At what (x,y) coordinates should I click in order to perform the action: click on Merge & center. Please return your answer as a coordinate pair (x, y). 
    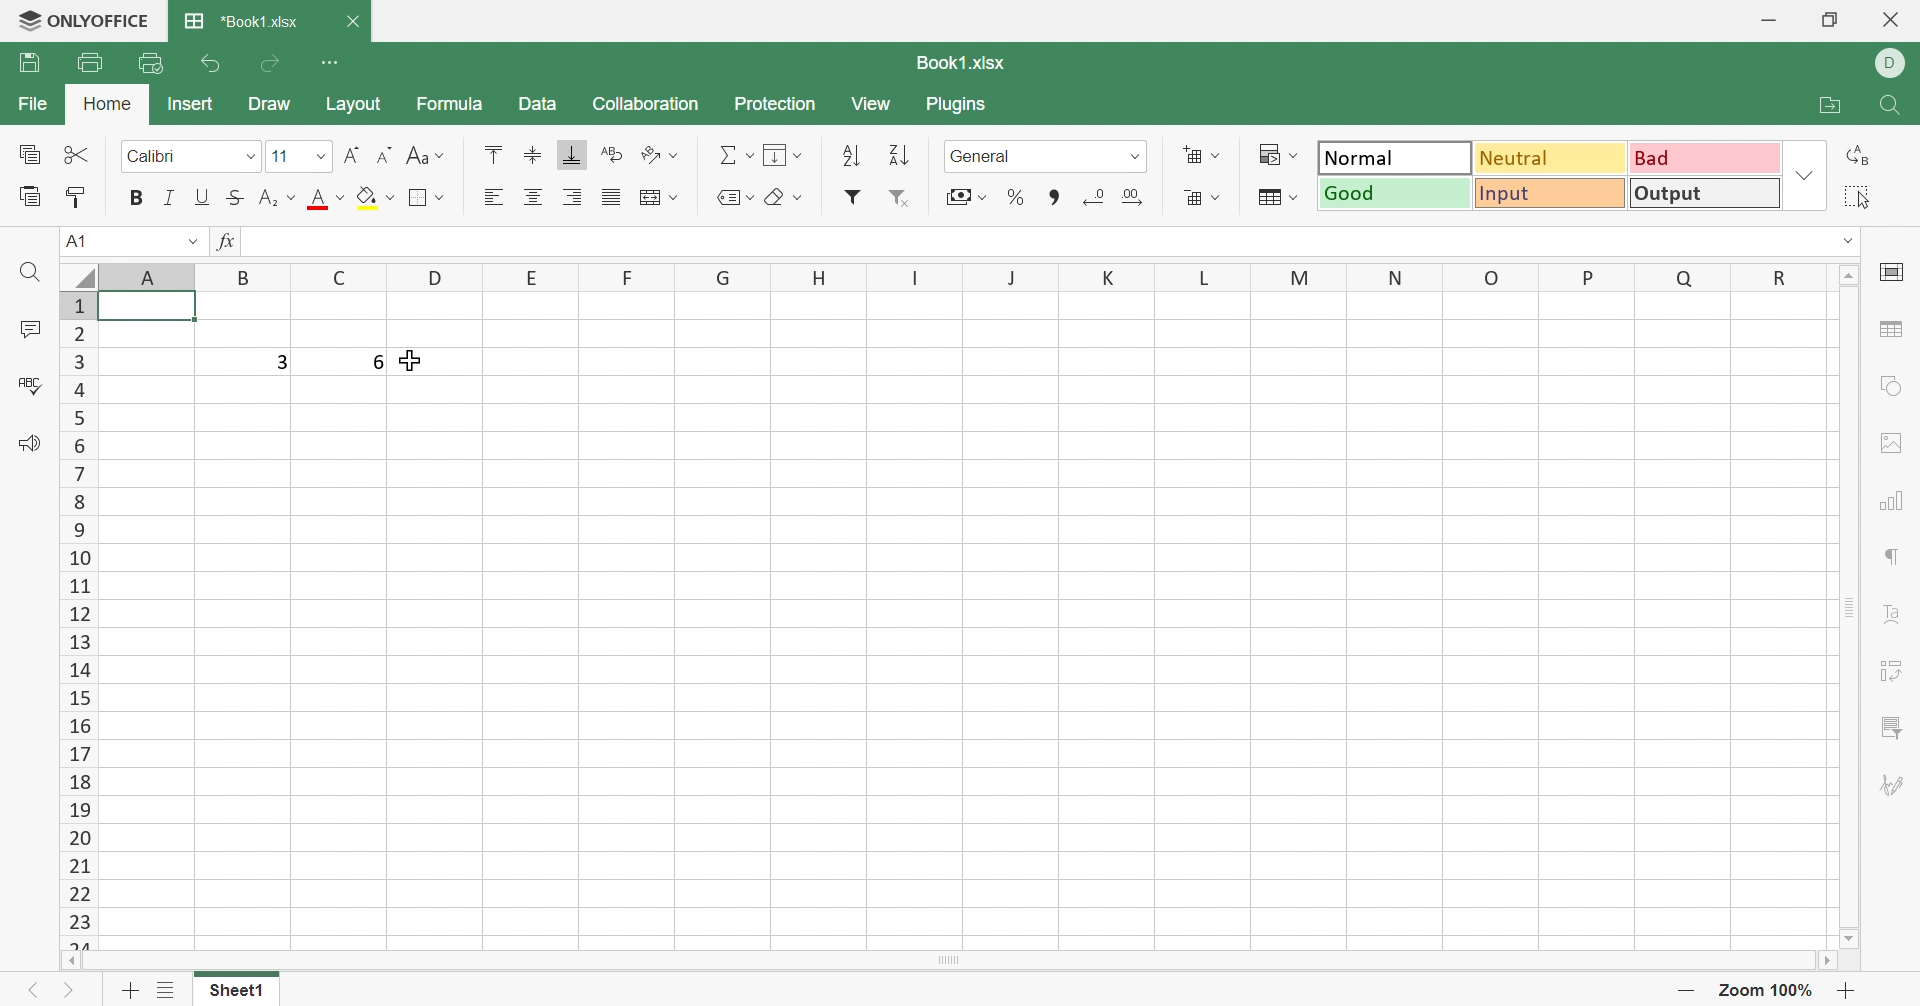
    Looking at the image, I should click on (655, 200).